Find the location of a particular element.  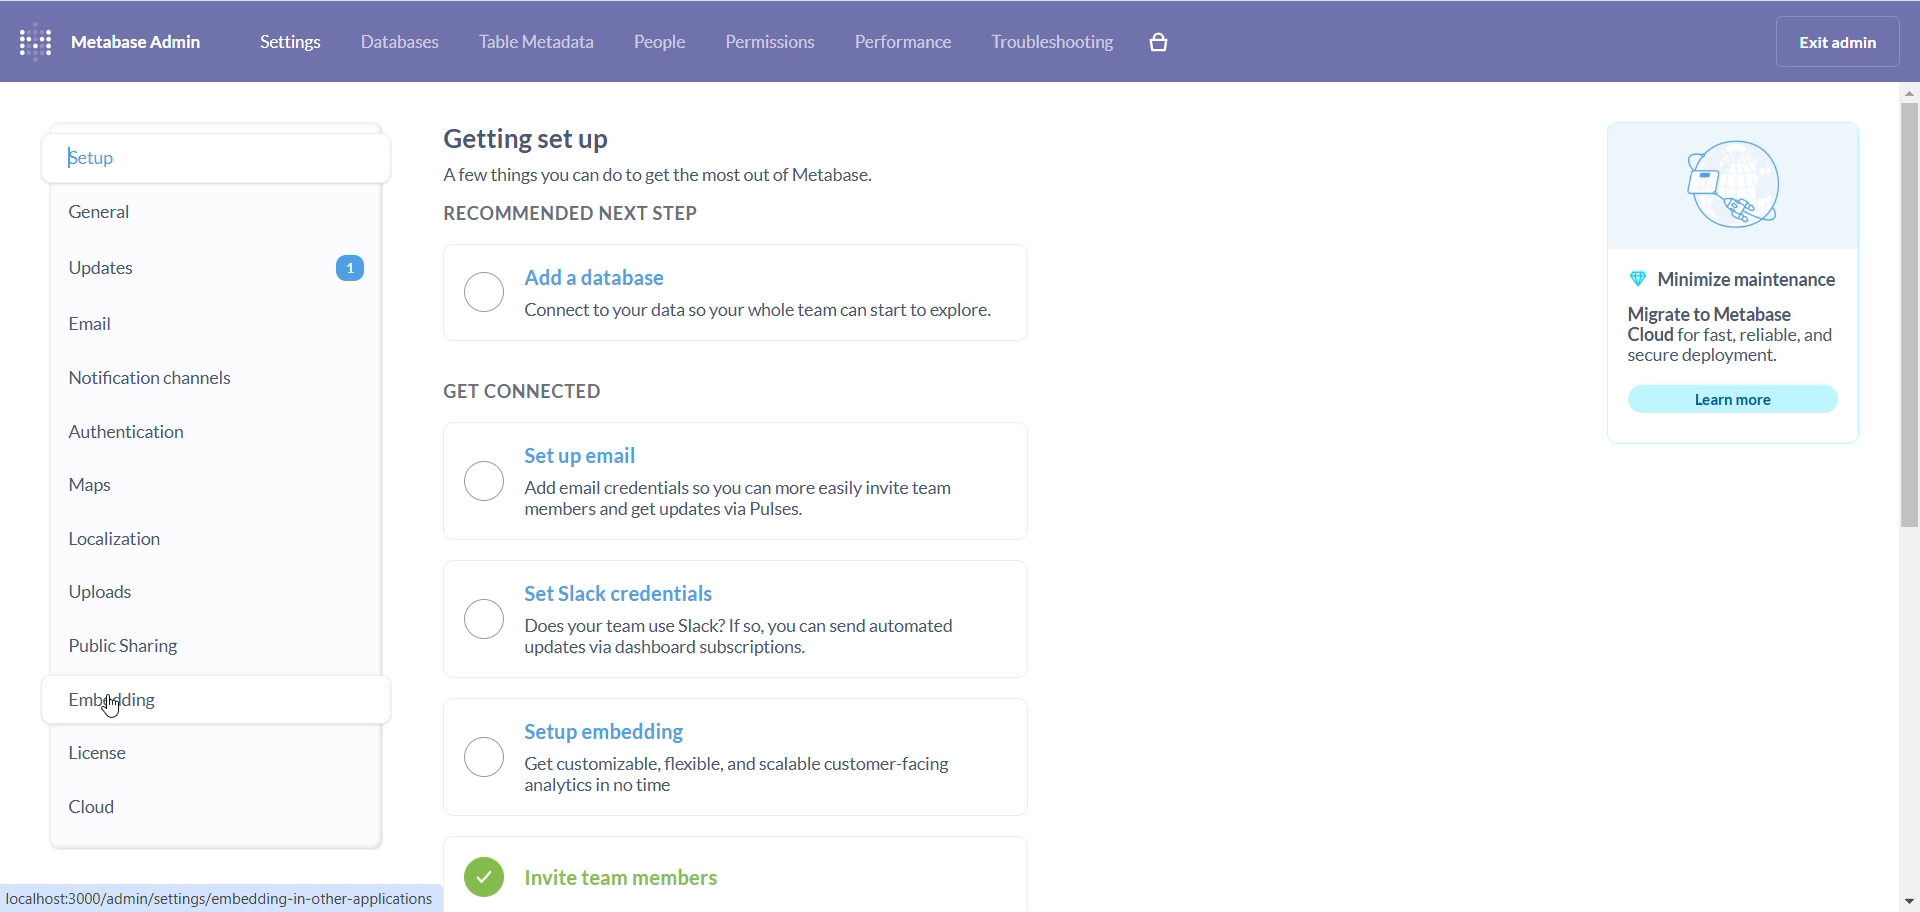

metabase admin is located at coordinates (140, 42).